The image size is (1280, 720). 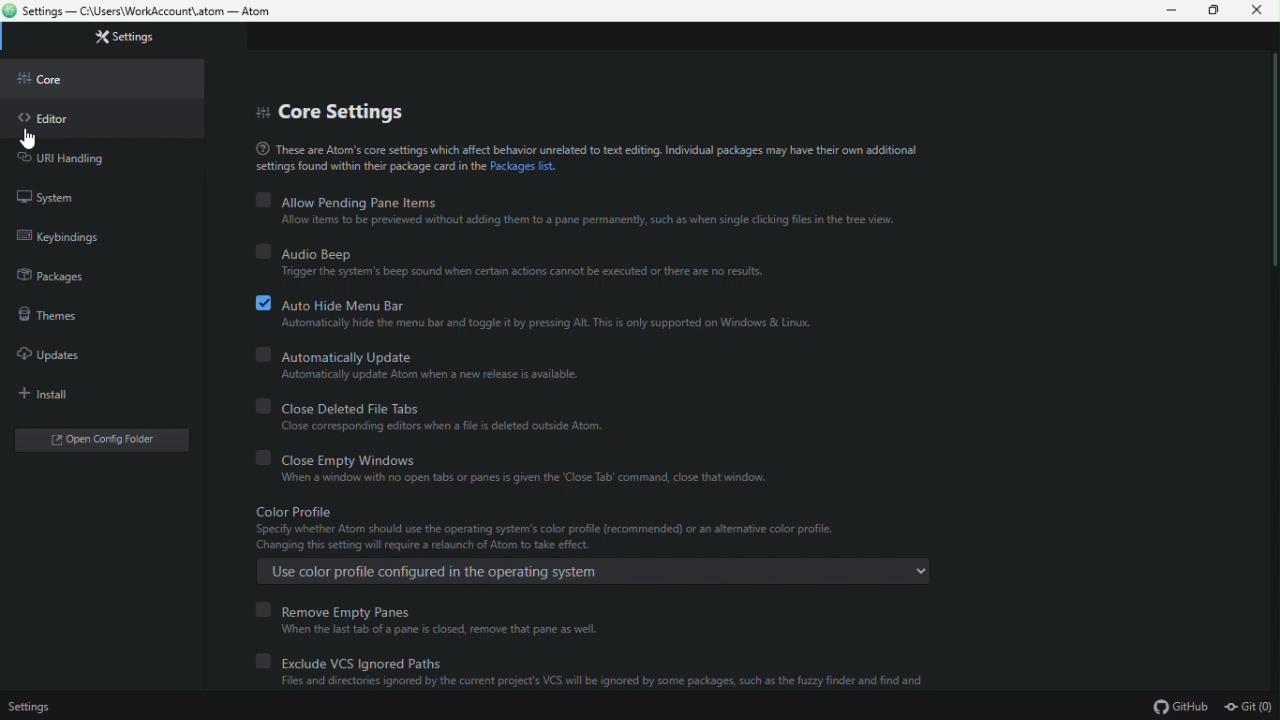 I want to click on scrollbar, so click(x=1268, y=170).